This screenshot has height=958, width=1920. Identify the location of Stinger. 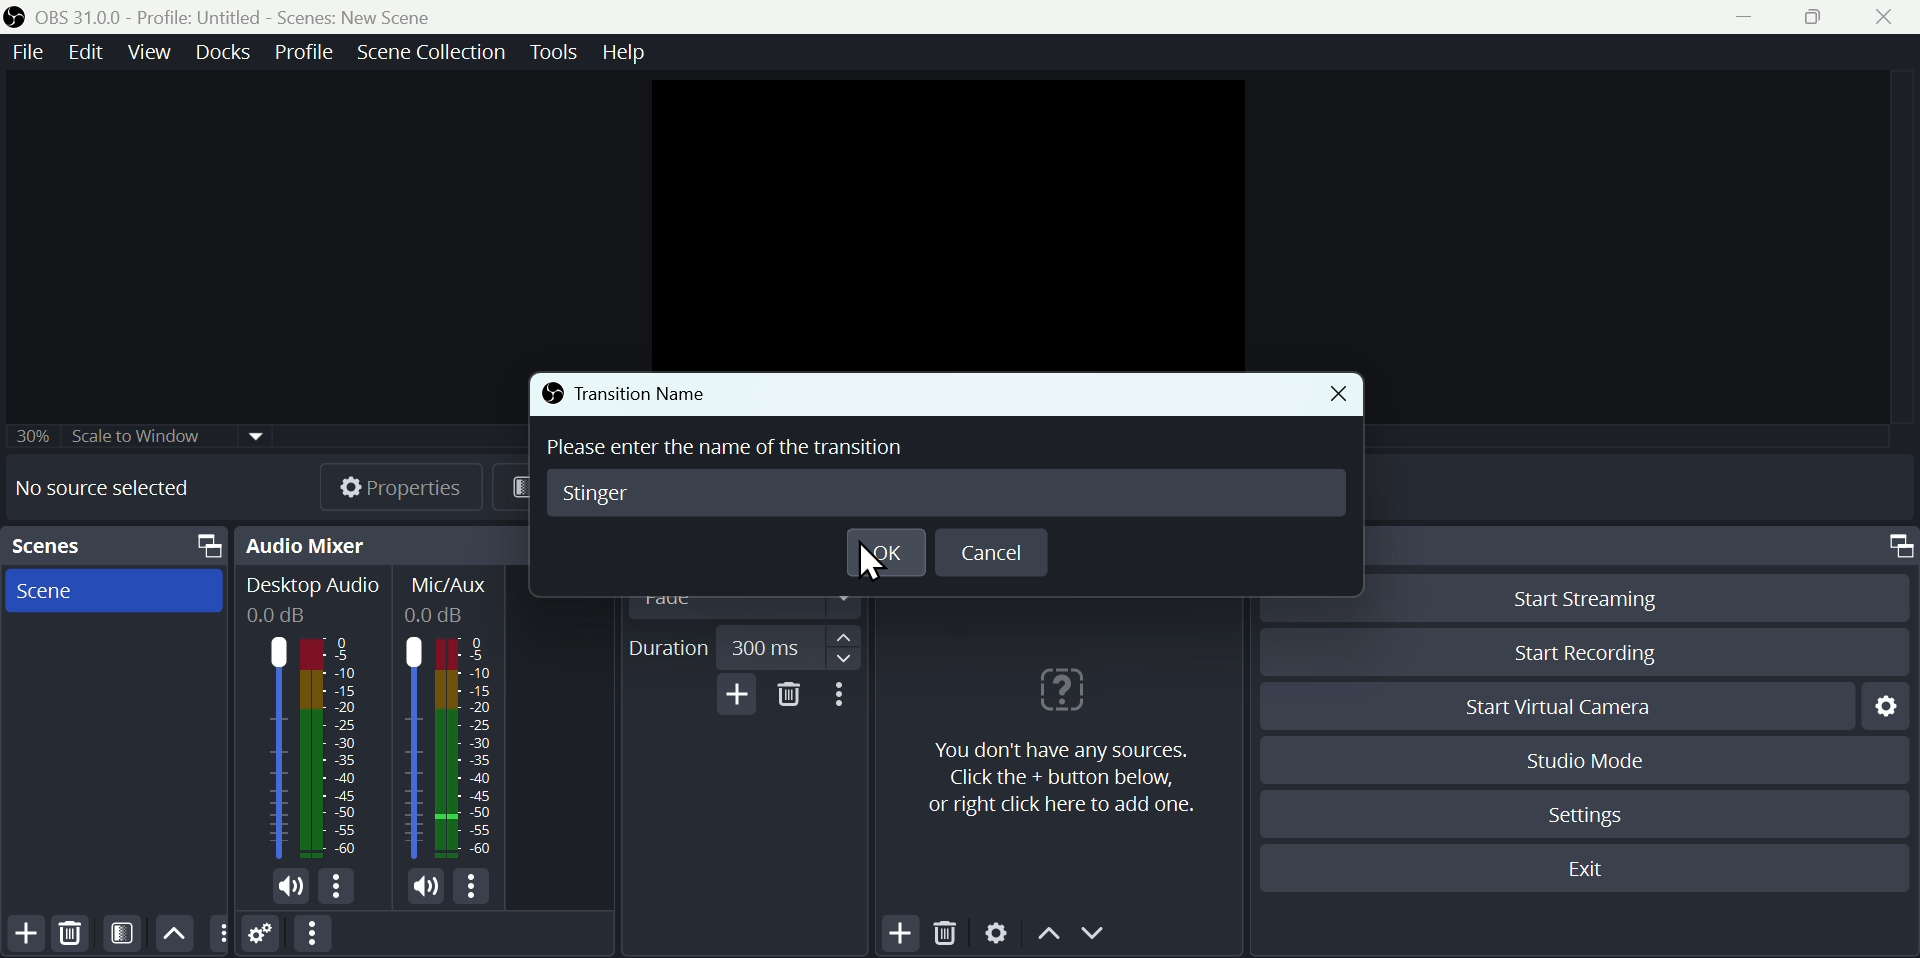
(601, 494).